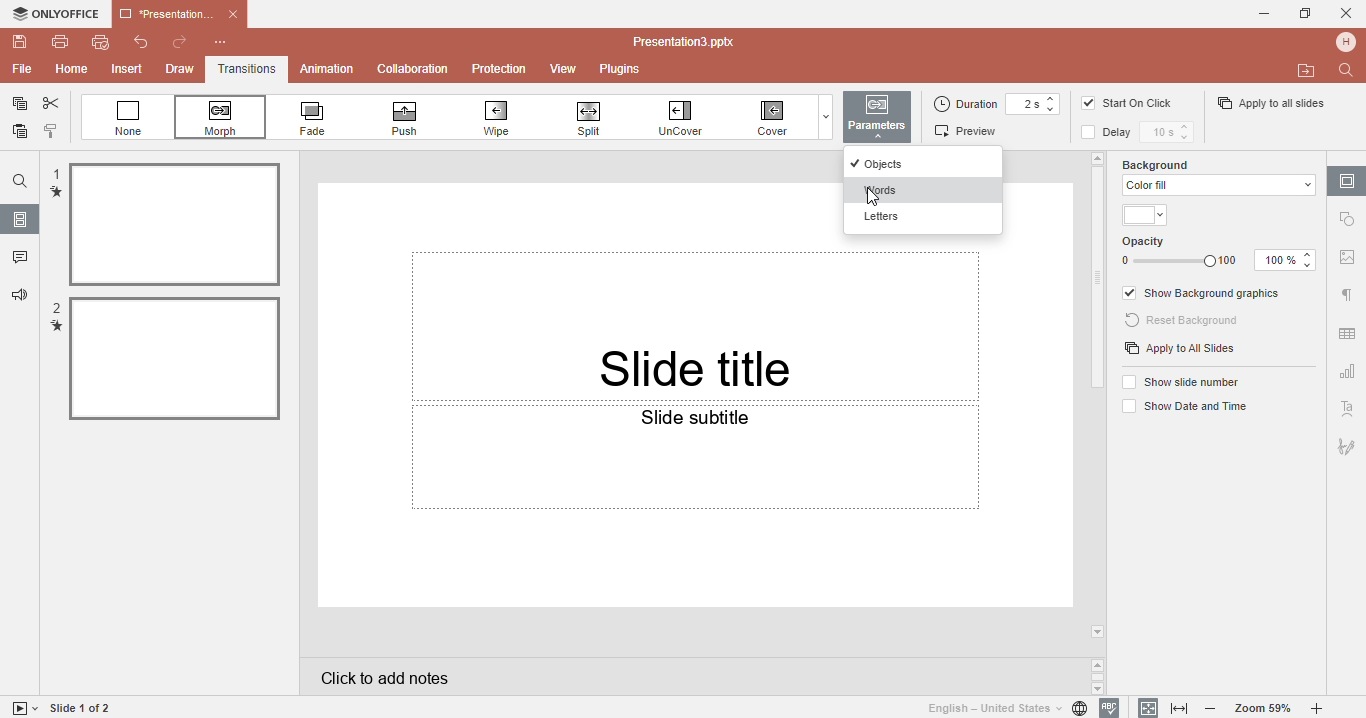  What do you see at coordinates (52, 104) in the screenshot?
I see `Cut` at bounding box center [52, 104].